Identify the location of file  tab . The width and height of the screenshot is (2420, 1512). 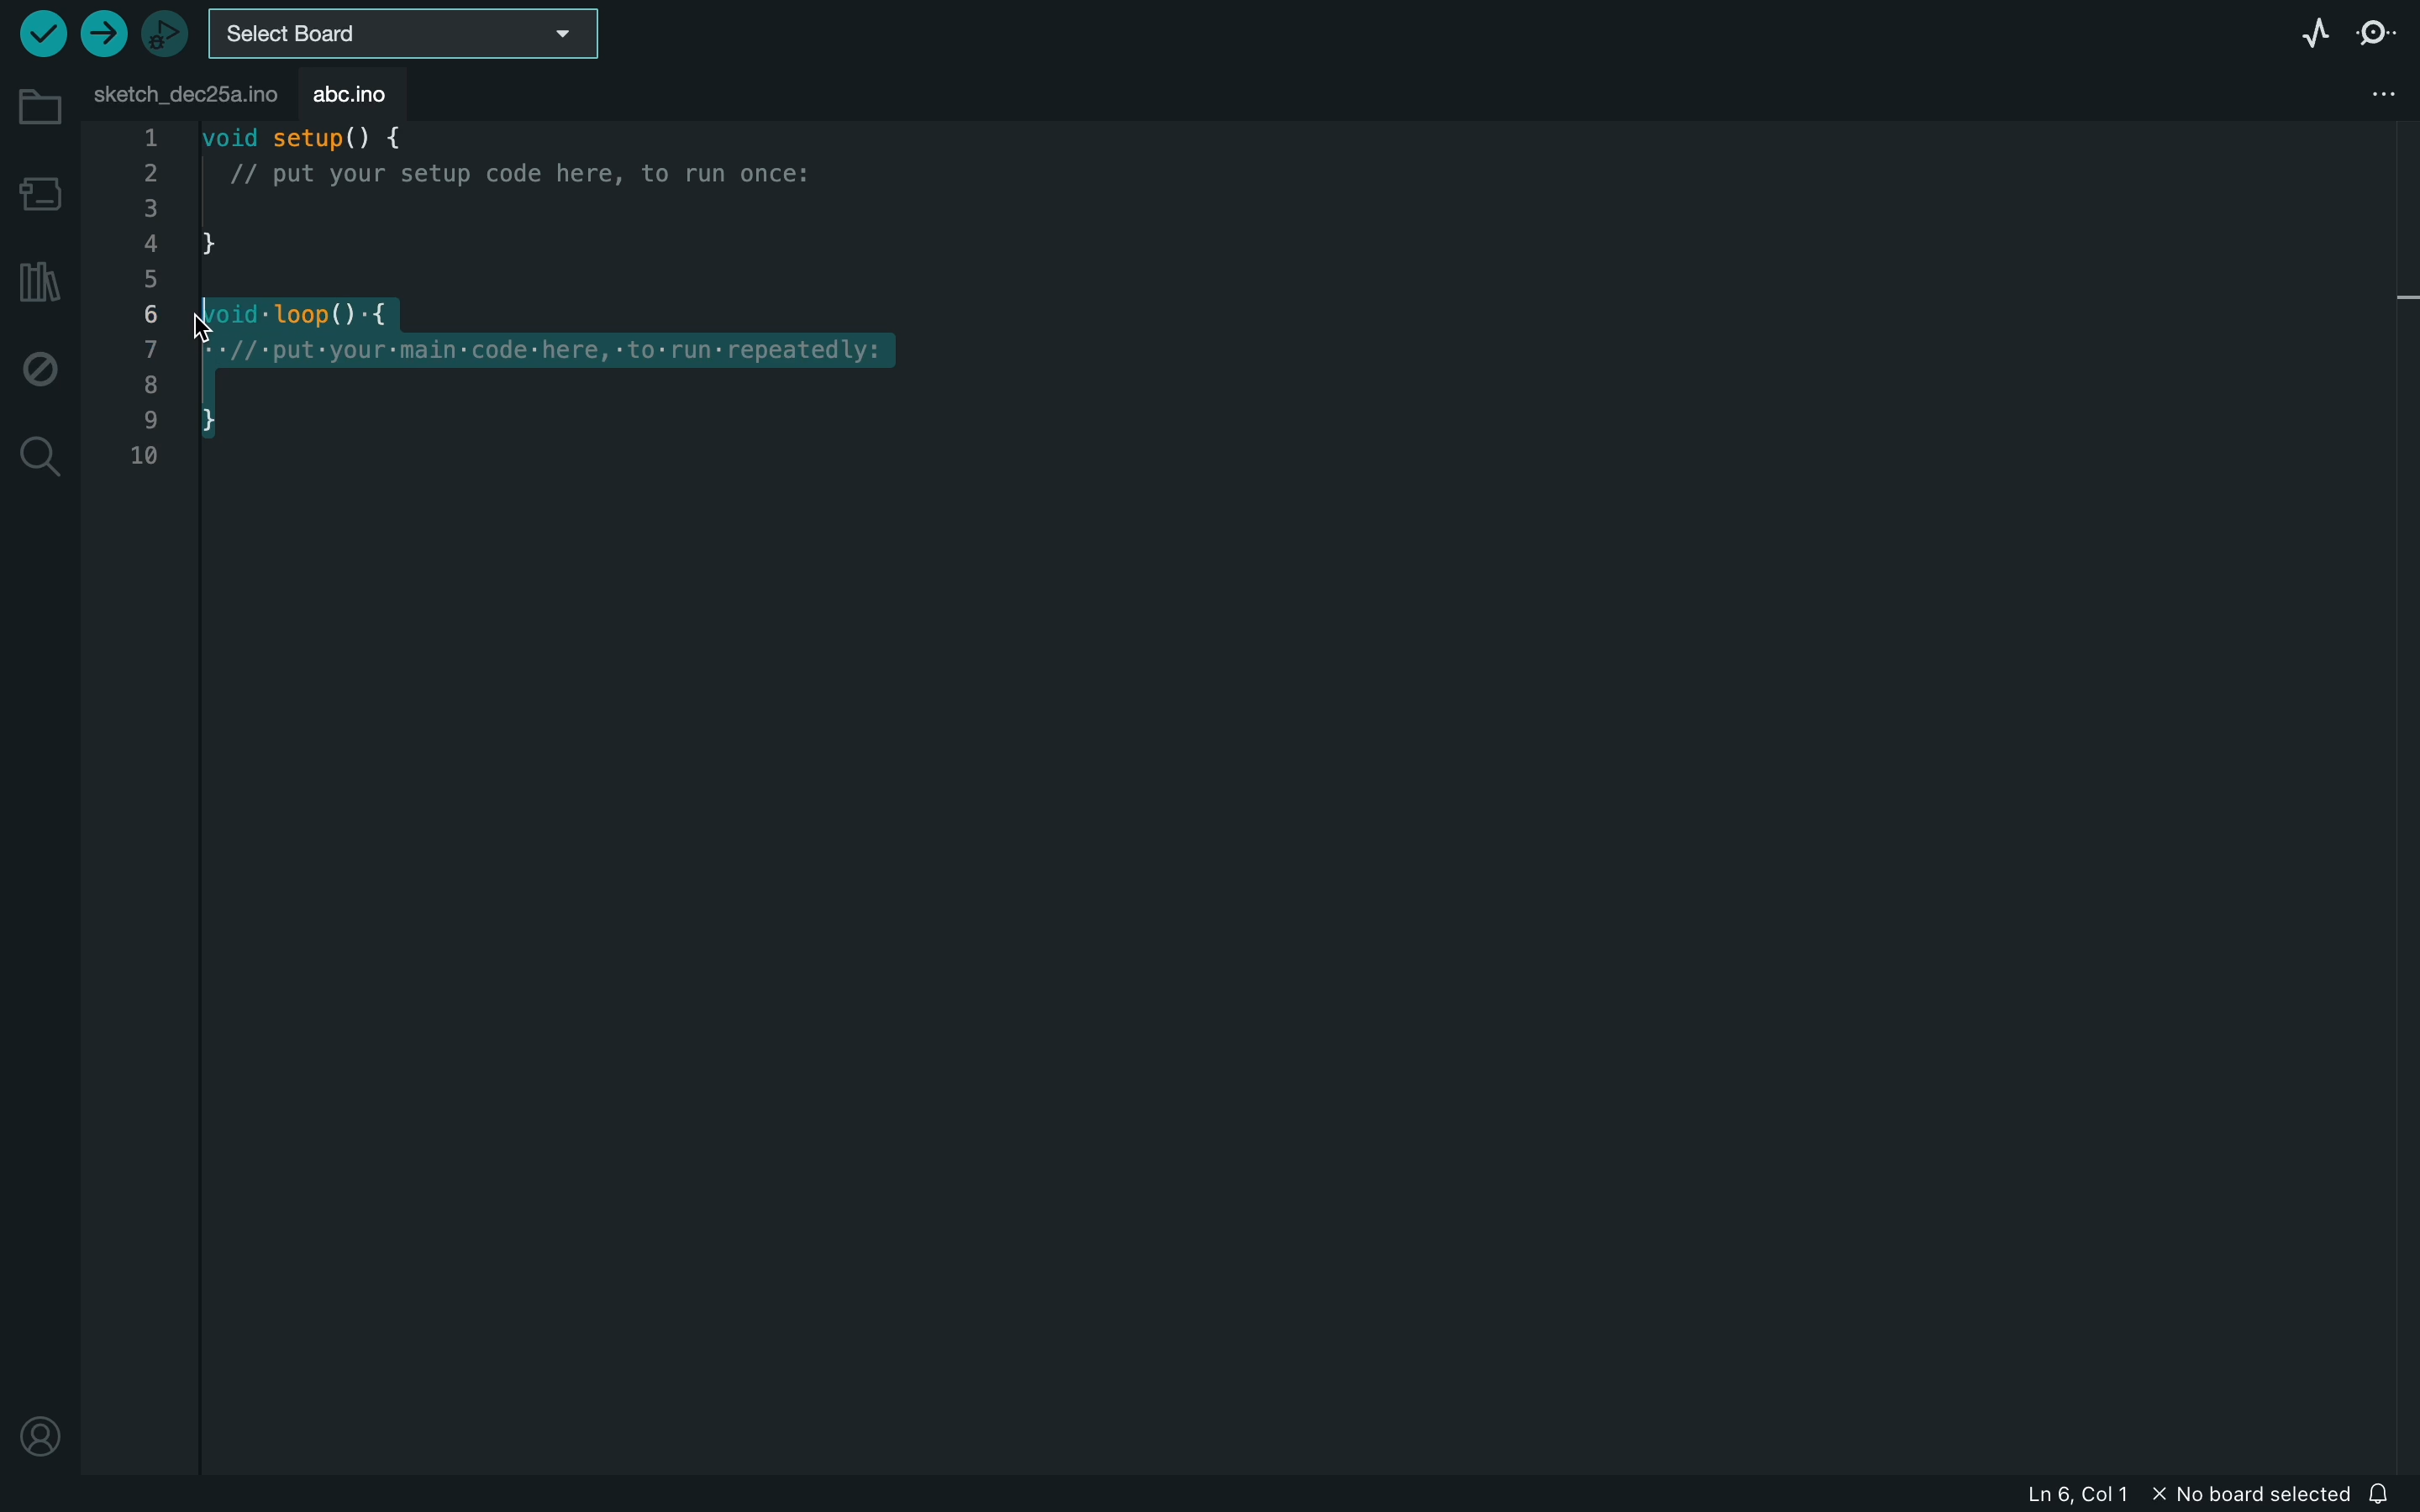
(181, 92).